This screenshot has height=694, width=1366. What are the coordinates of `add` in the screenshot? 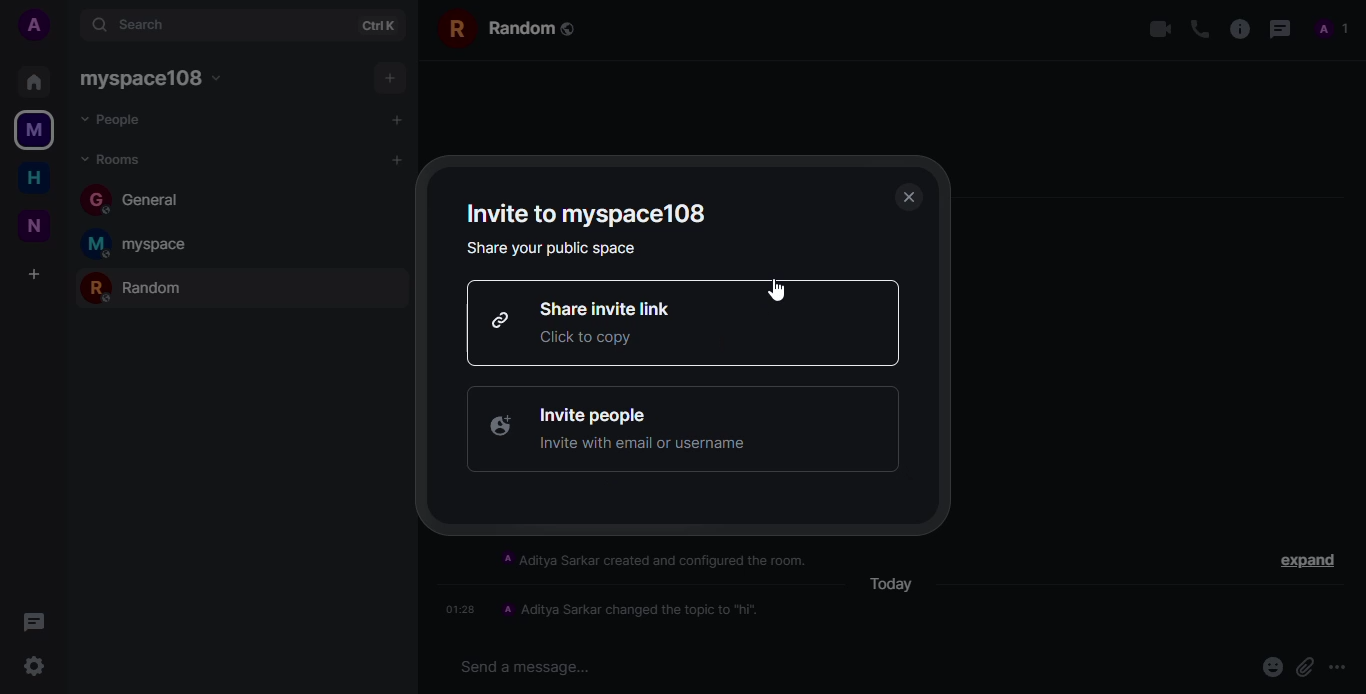 It's located at (35, 274).